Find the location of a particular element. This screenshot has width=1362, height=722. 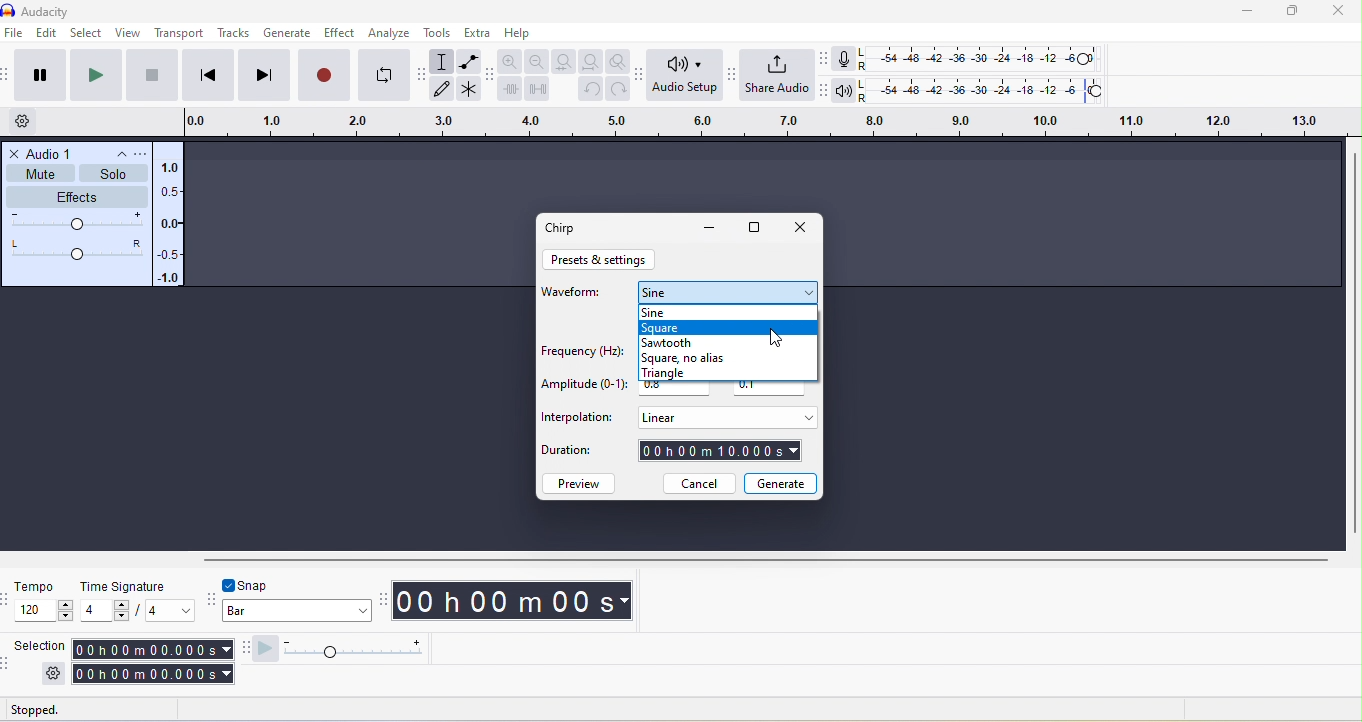

zoom toggle is located at coordinates (620, 62).